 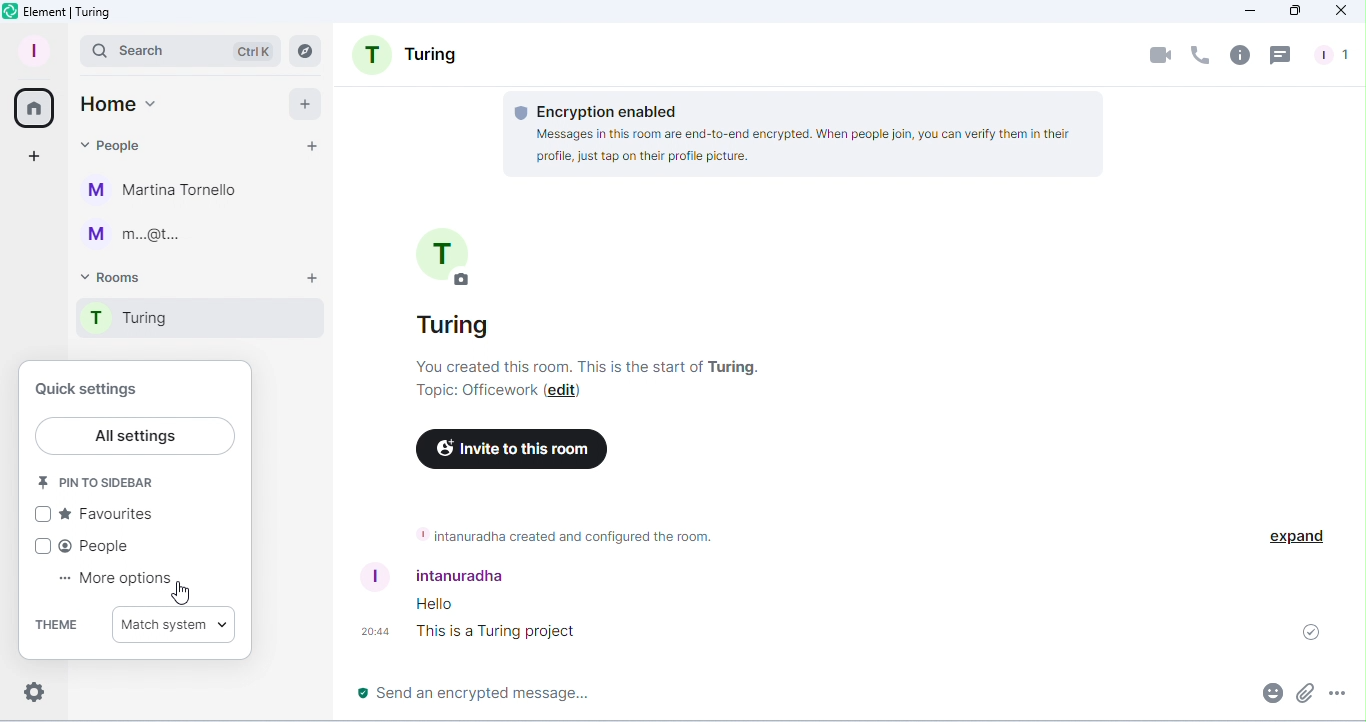 What do you see at coordinates (439, 575) in the screenshot?
I see `Username` at bounding box center [439, 575].